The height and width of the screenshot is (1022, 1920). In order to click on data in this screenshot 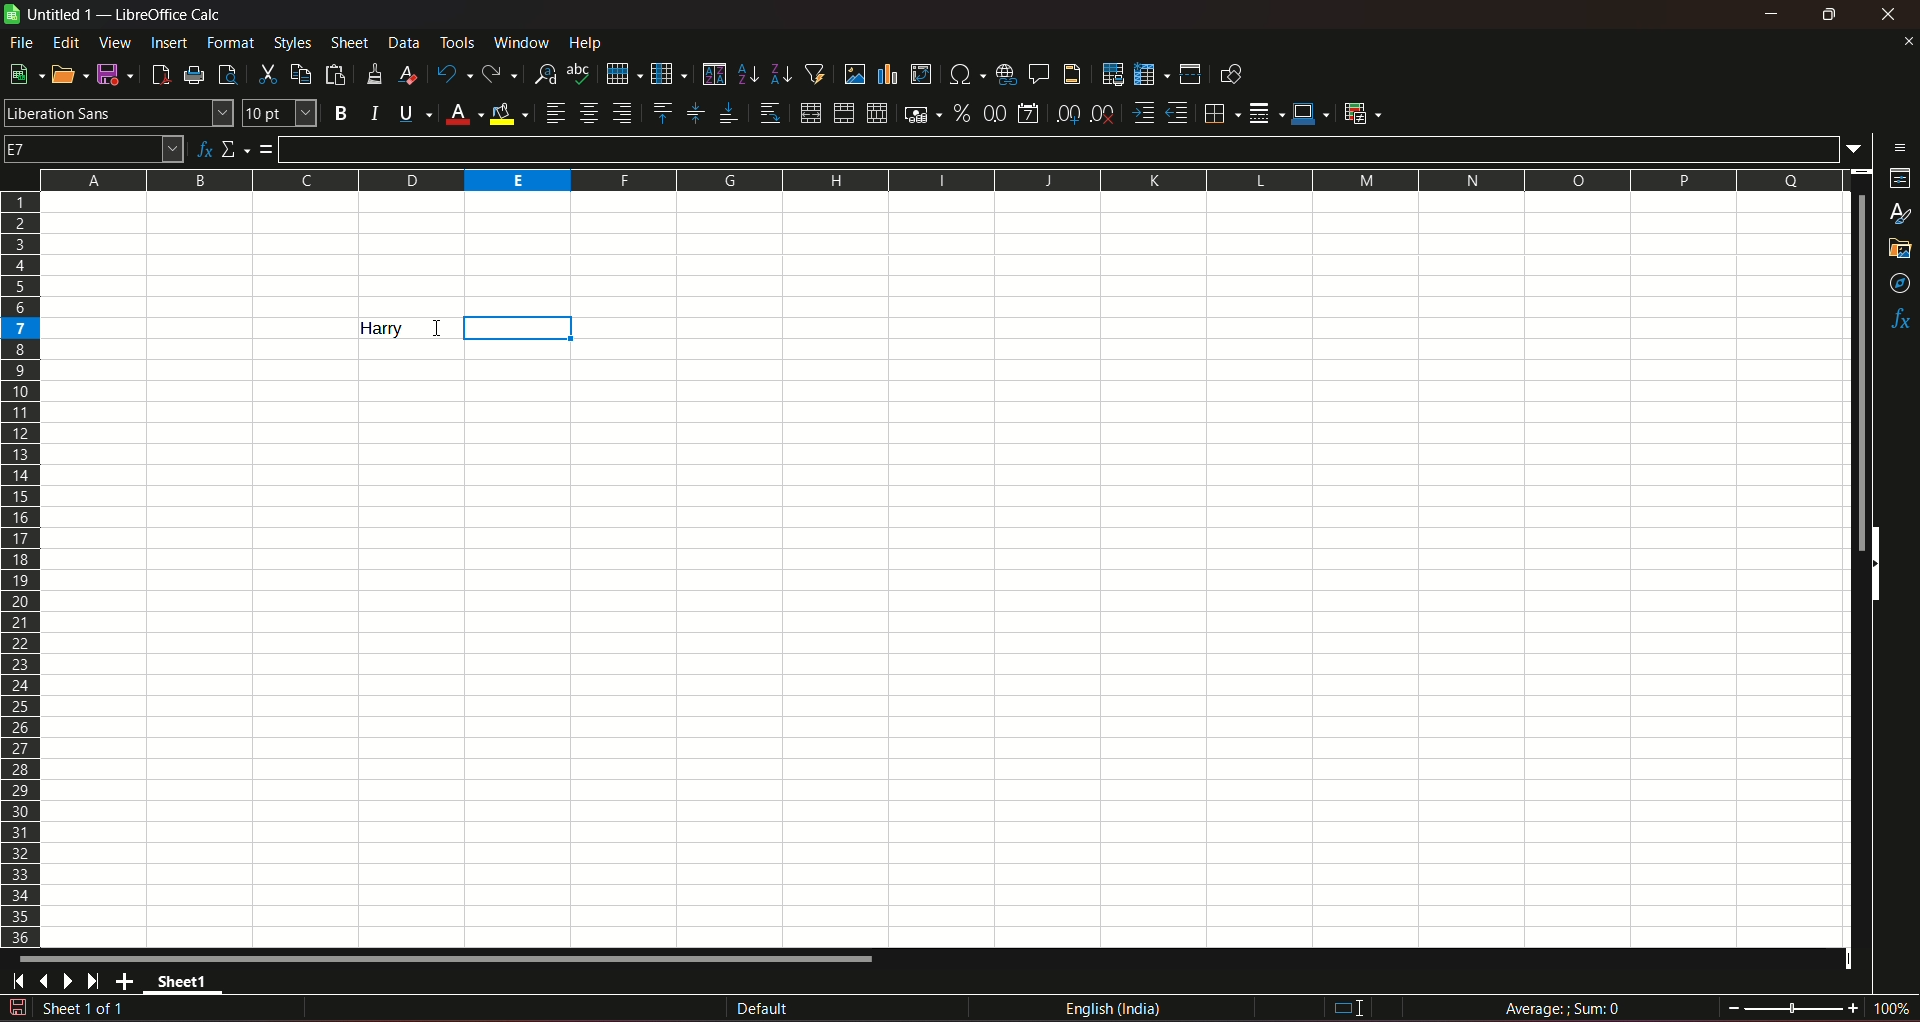, I will do `click(404, 42)`.